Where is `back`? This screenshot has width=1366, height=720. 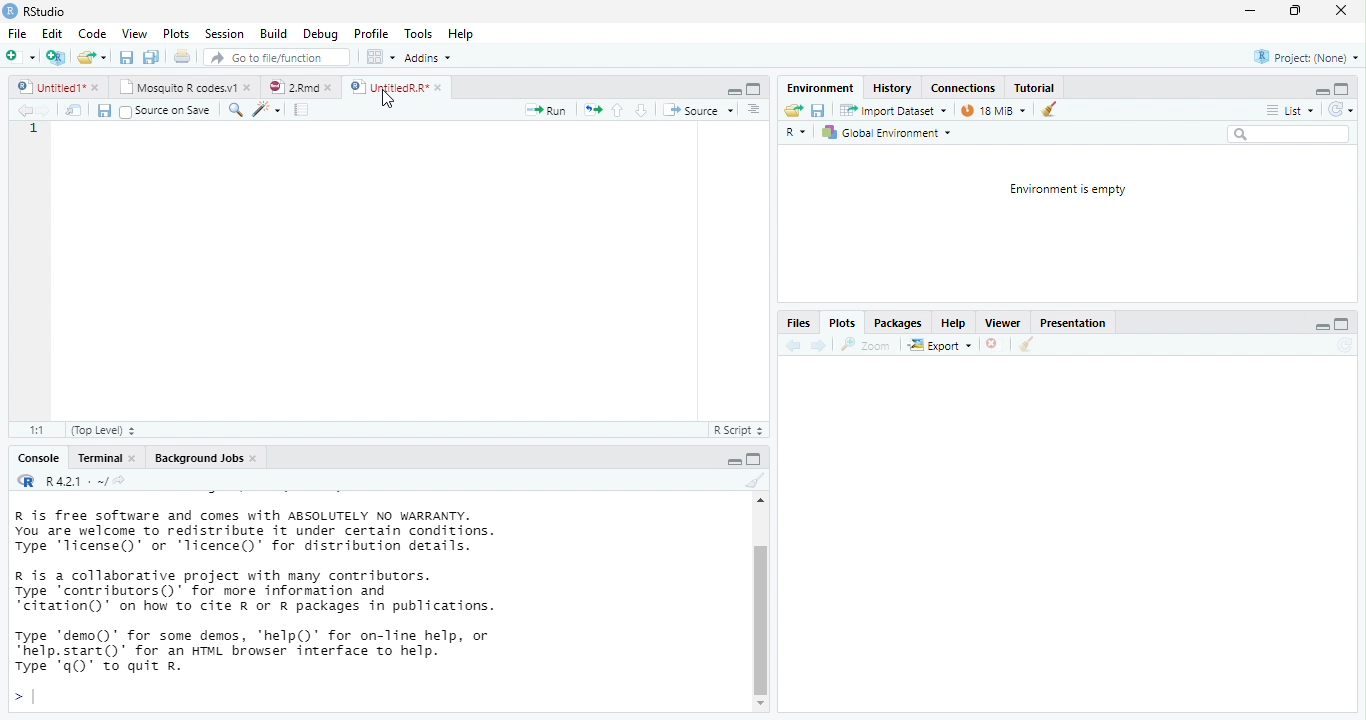
back is located at coordinates (791, 345).